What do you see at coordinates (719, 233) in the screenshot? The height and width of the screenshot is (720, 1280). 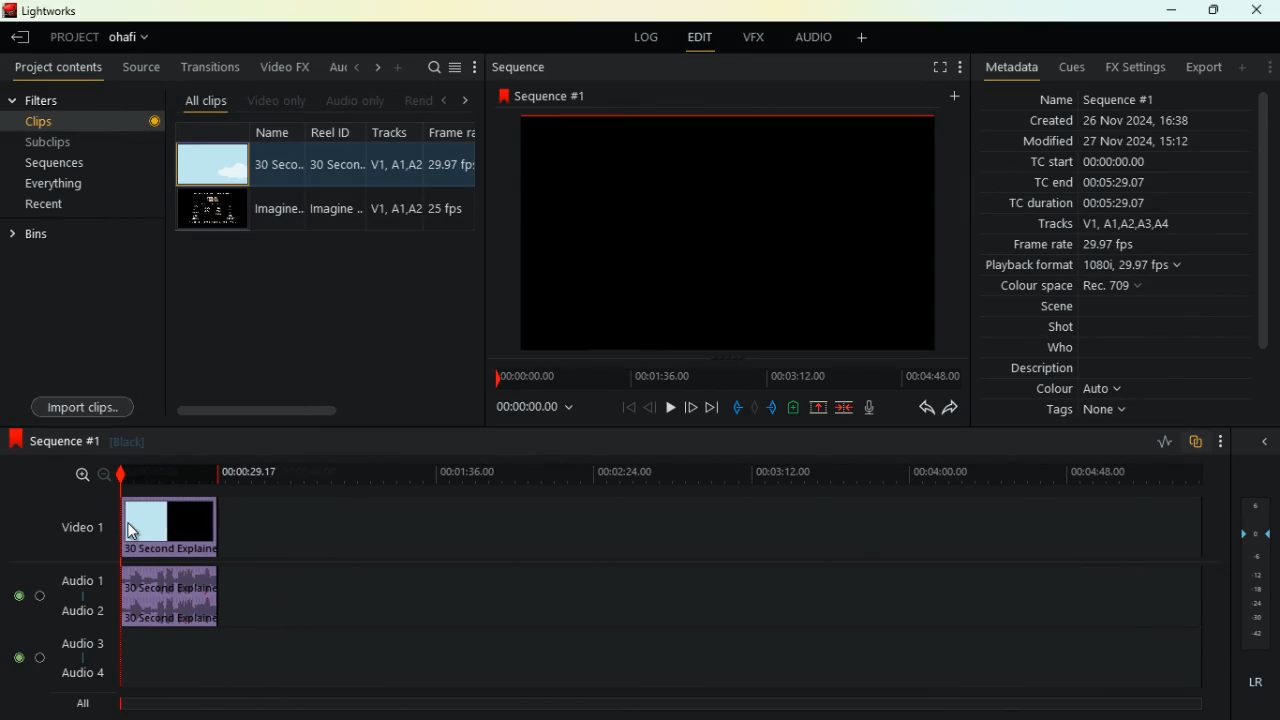 I see `image` at bounding box center [719, 233].